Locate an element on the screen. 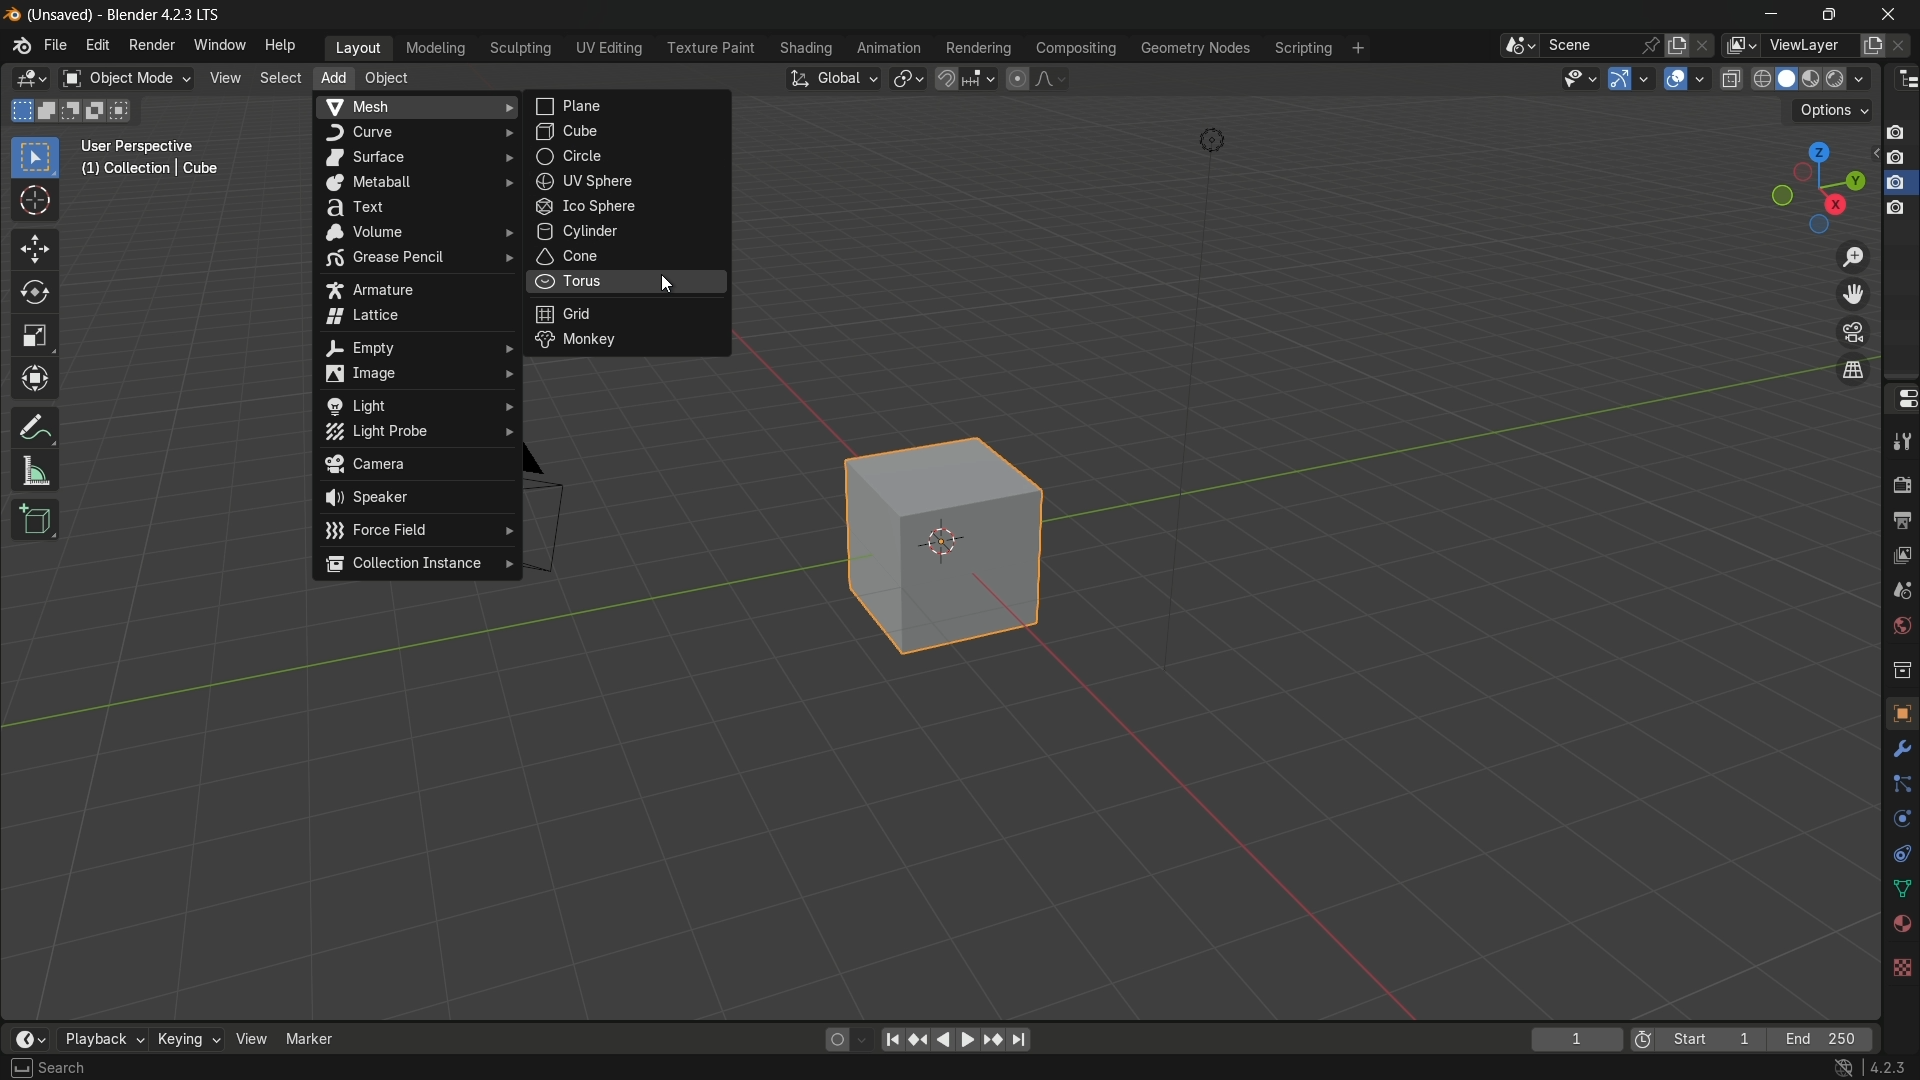  cone is located at coordinates (628, 257).